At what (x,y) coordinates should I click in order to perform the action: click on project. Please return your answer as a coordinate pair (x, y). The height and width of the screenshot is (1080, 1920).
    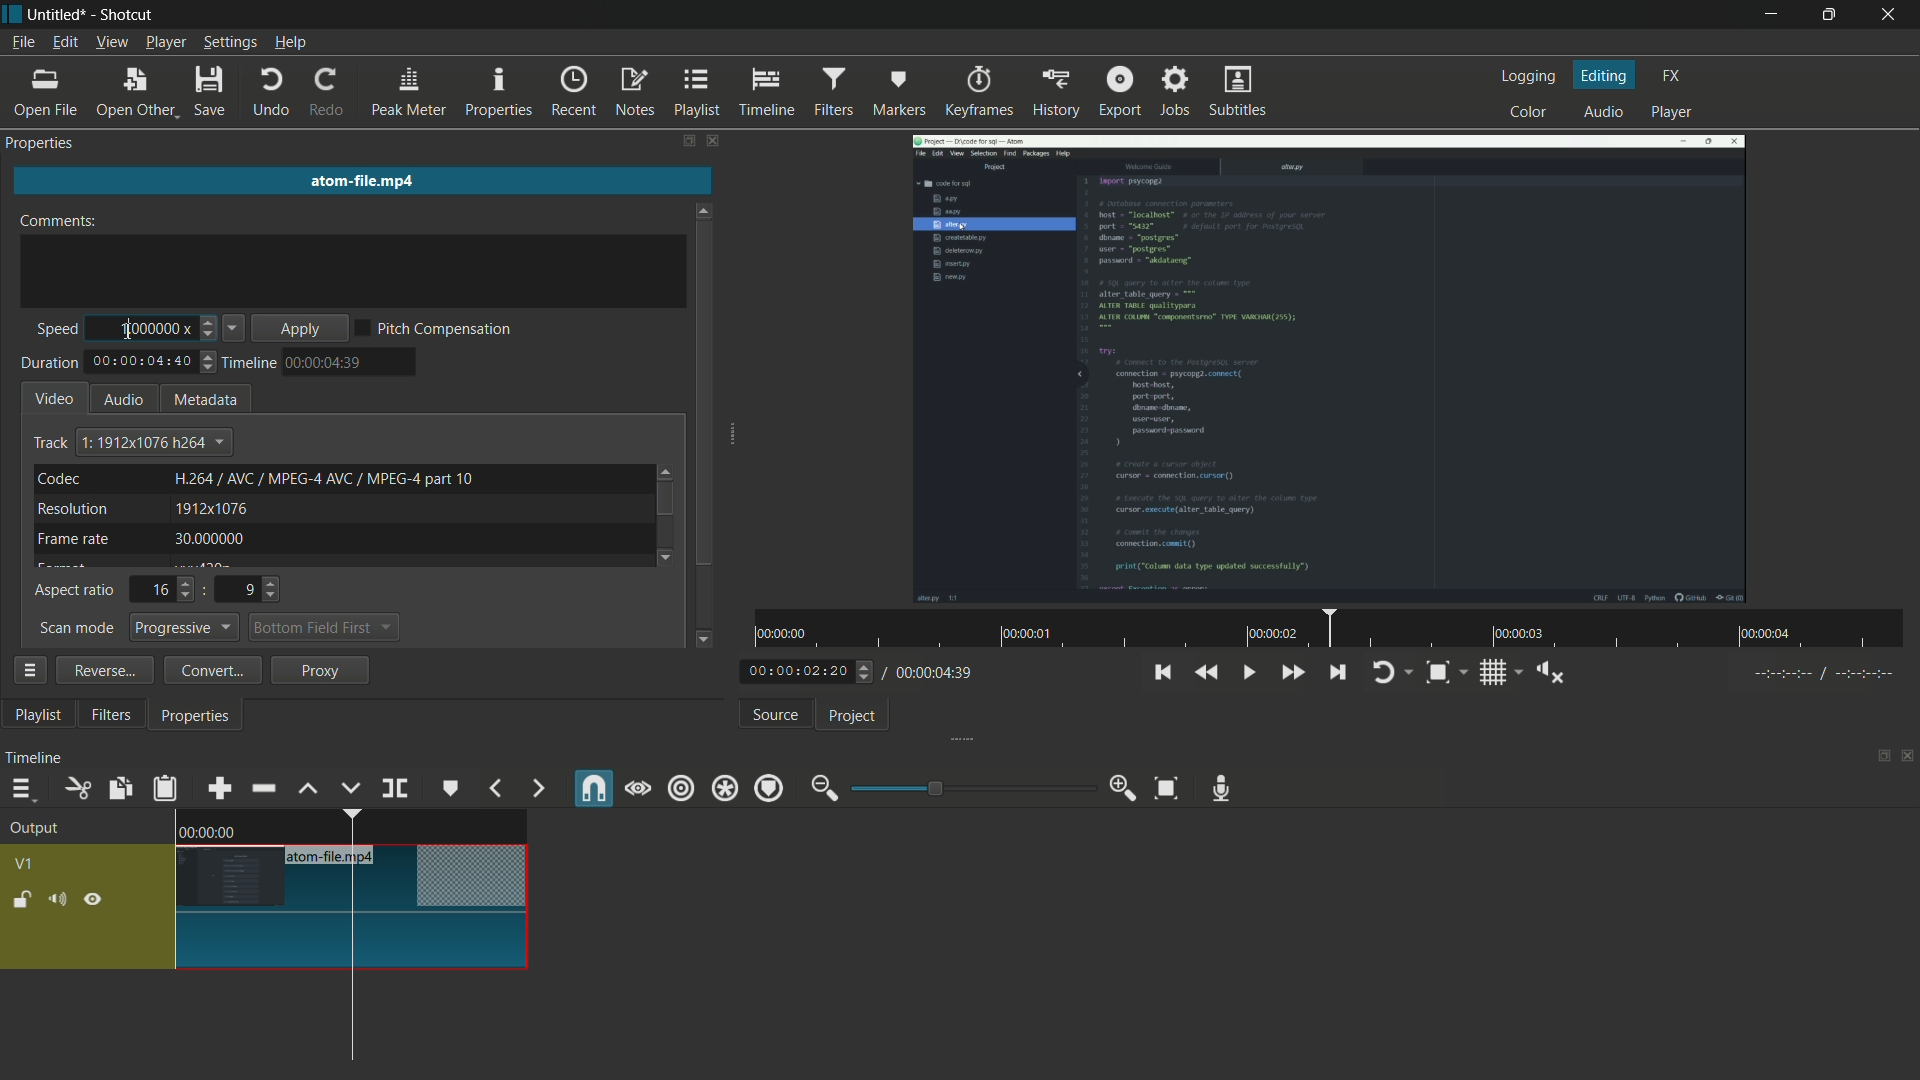
    Looking at the image, I should click on (854, 715).